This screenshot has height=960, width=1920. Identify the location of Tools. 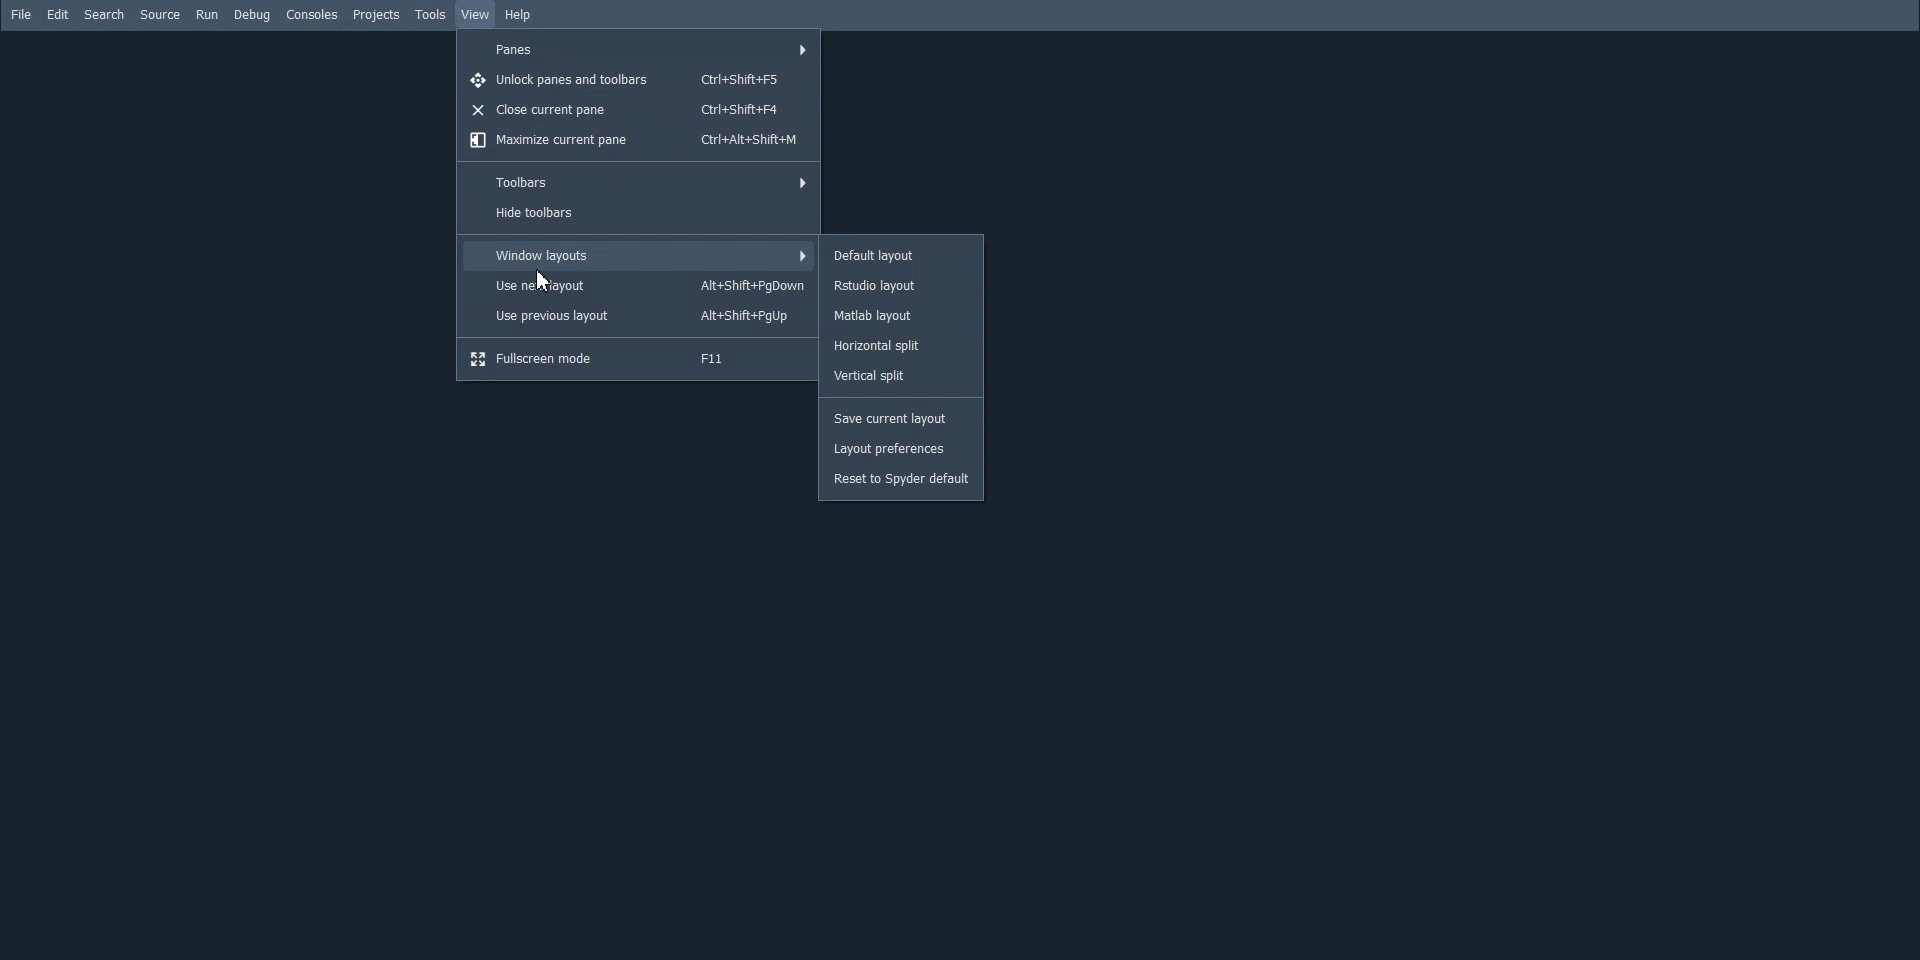
(432, 15).